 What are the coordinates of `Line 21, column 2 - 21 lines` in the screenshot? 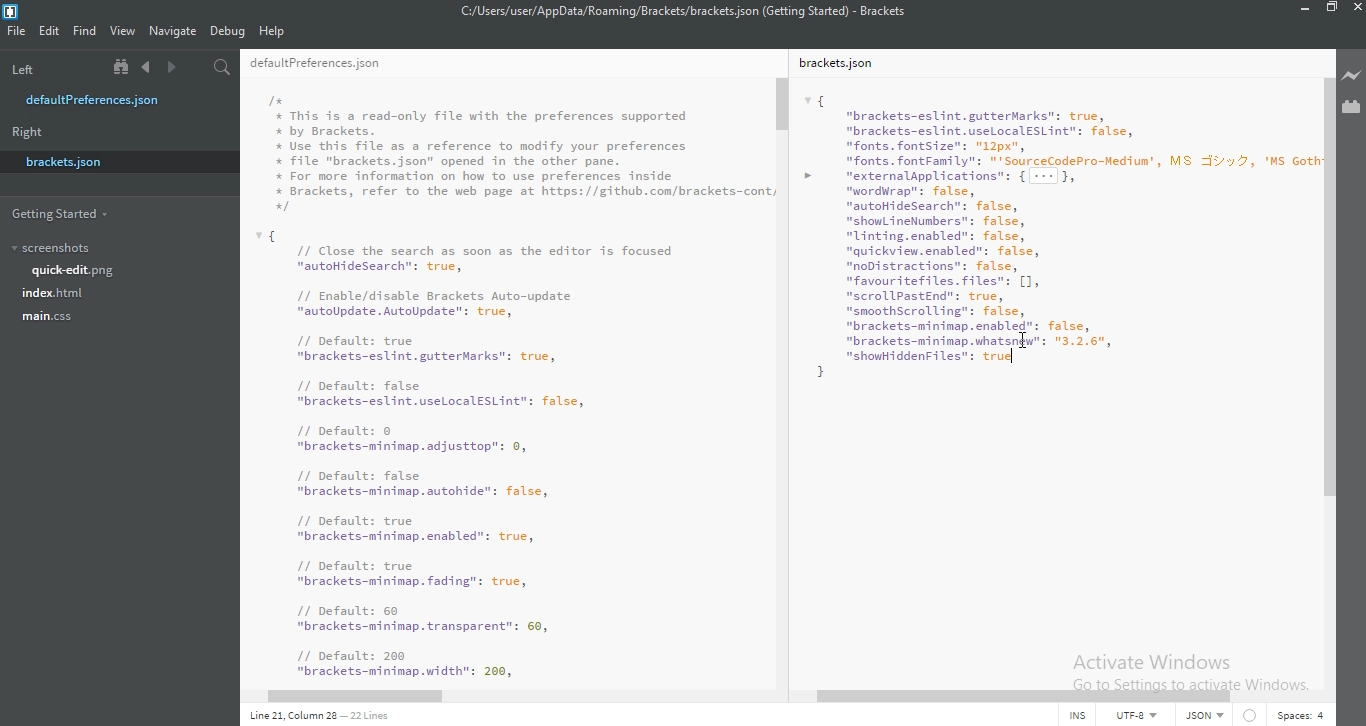 It's located at (318, 716).